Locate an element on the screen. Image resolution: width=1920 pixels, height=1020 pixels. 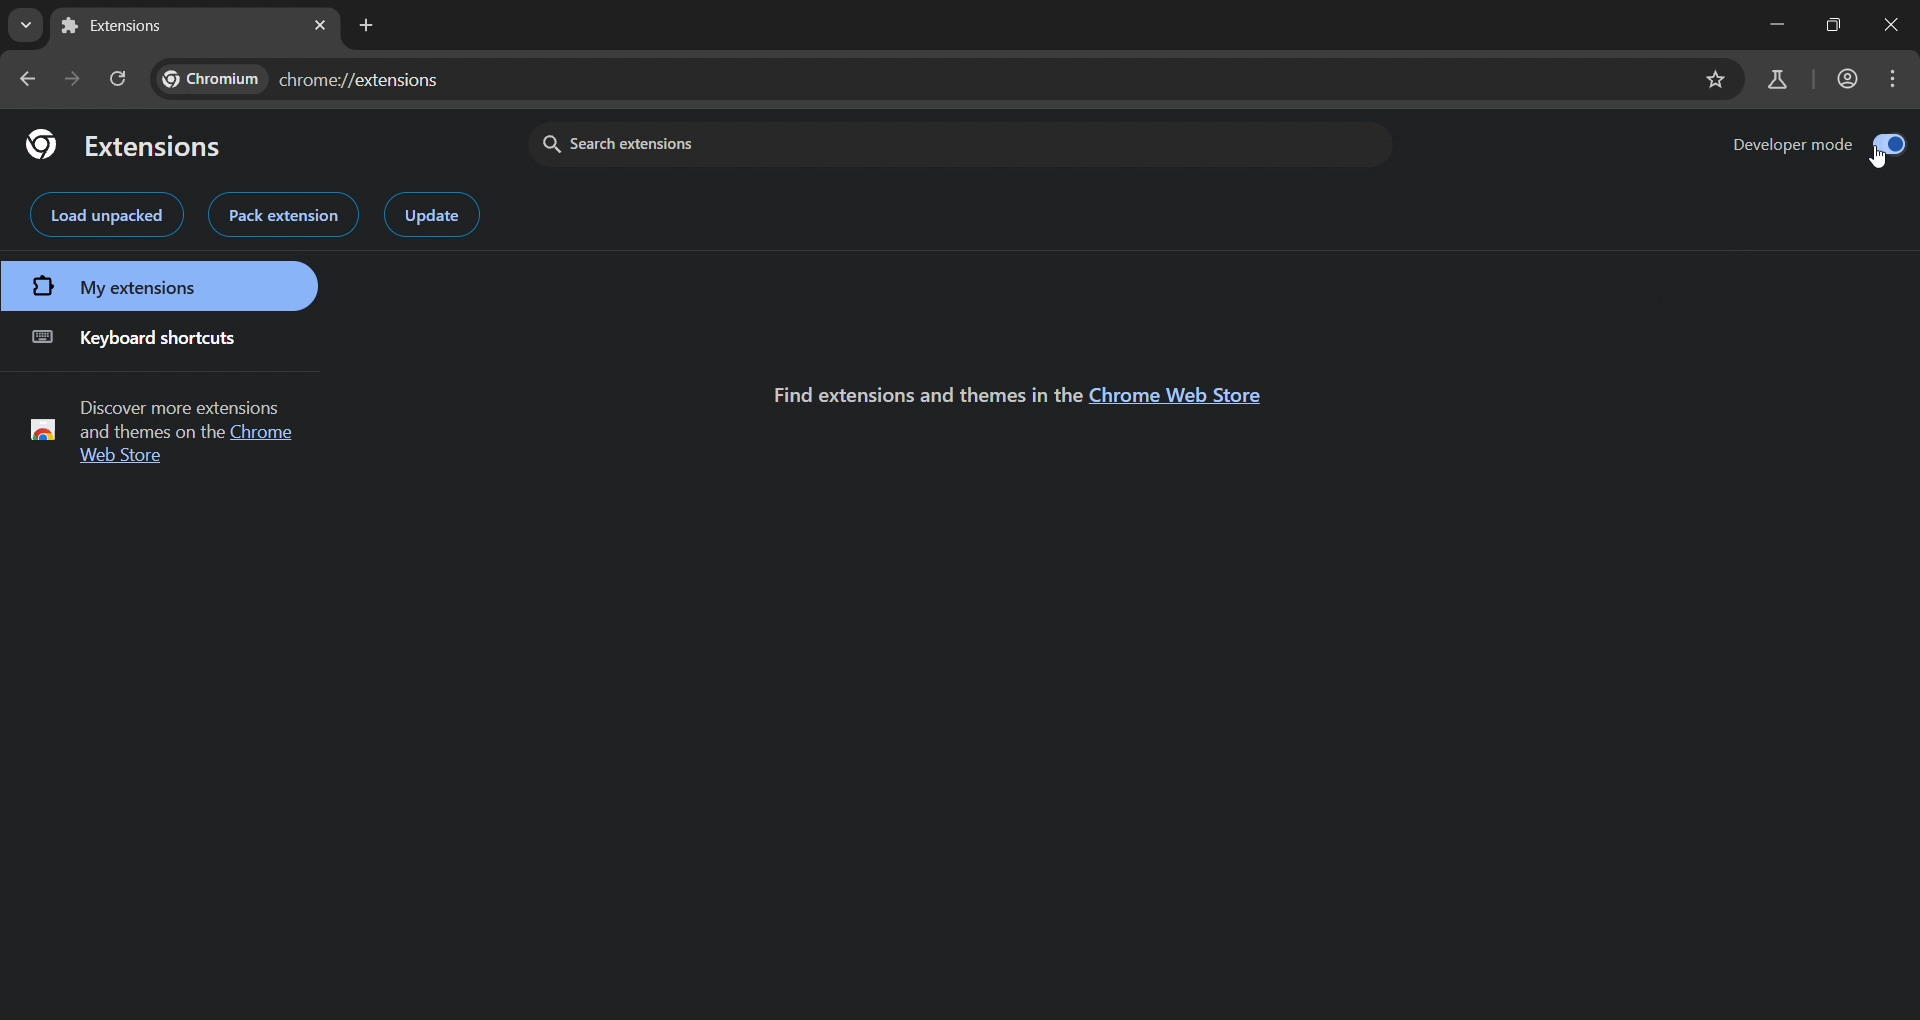
pack extension is located at coordinates (281, 215).